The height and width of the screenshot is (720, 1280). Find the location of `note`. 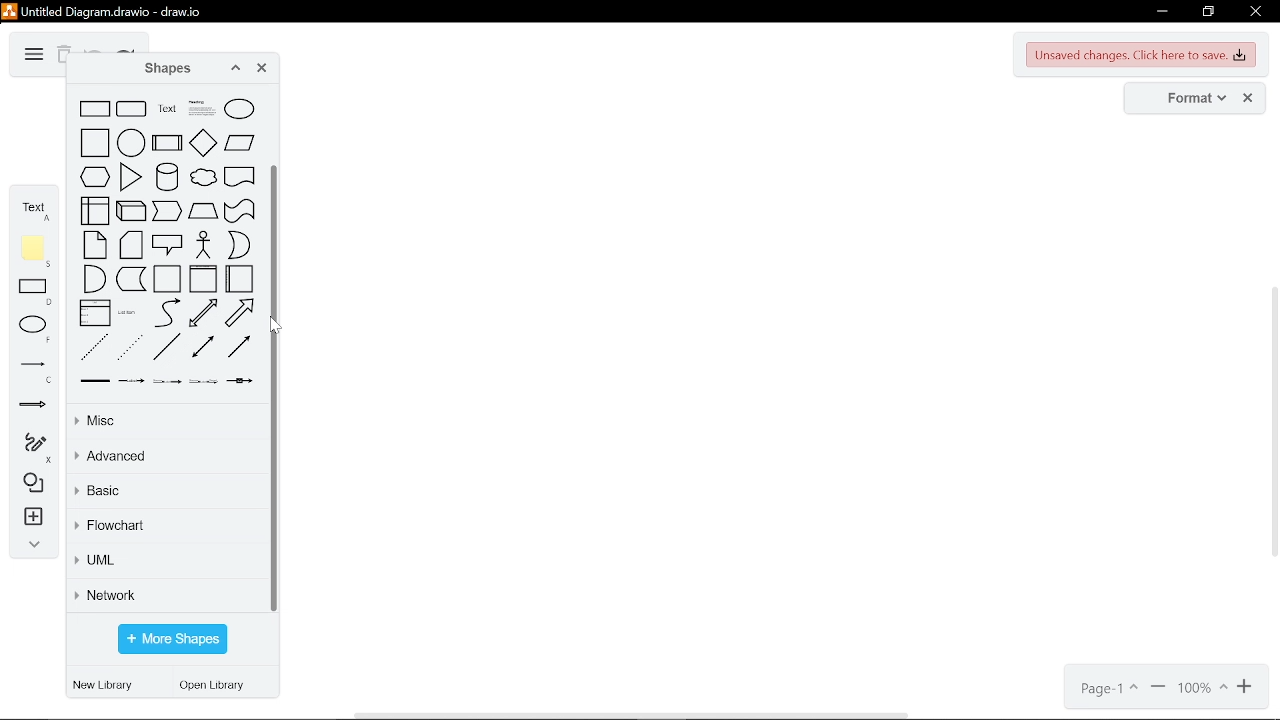

note is located at coordinates (36, 251).